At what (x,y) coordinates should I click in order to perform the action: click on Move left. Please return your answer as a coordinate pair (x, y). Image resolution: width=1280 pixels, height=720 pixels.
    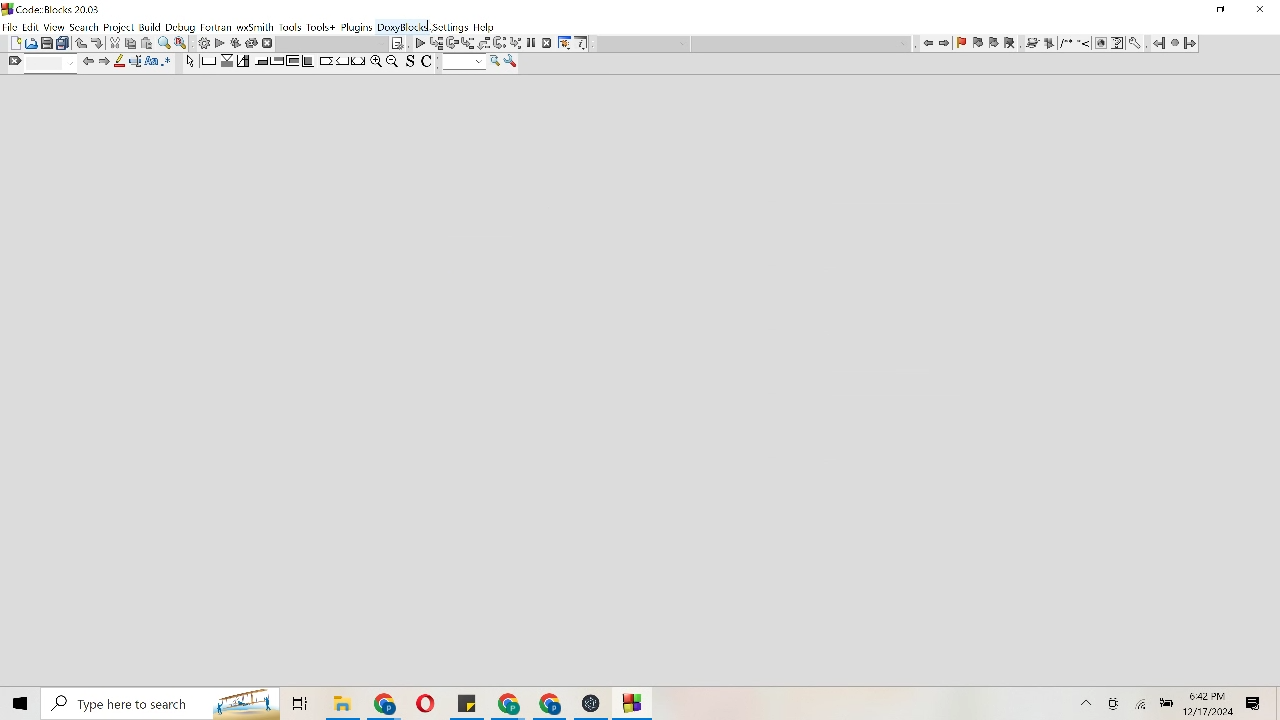
    Looking at the image, I should click on (928, 42).